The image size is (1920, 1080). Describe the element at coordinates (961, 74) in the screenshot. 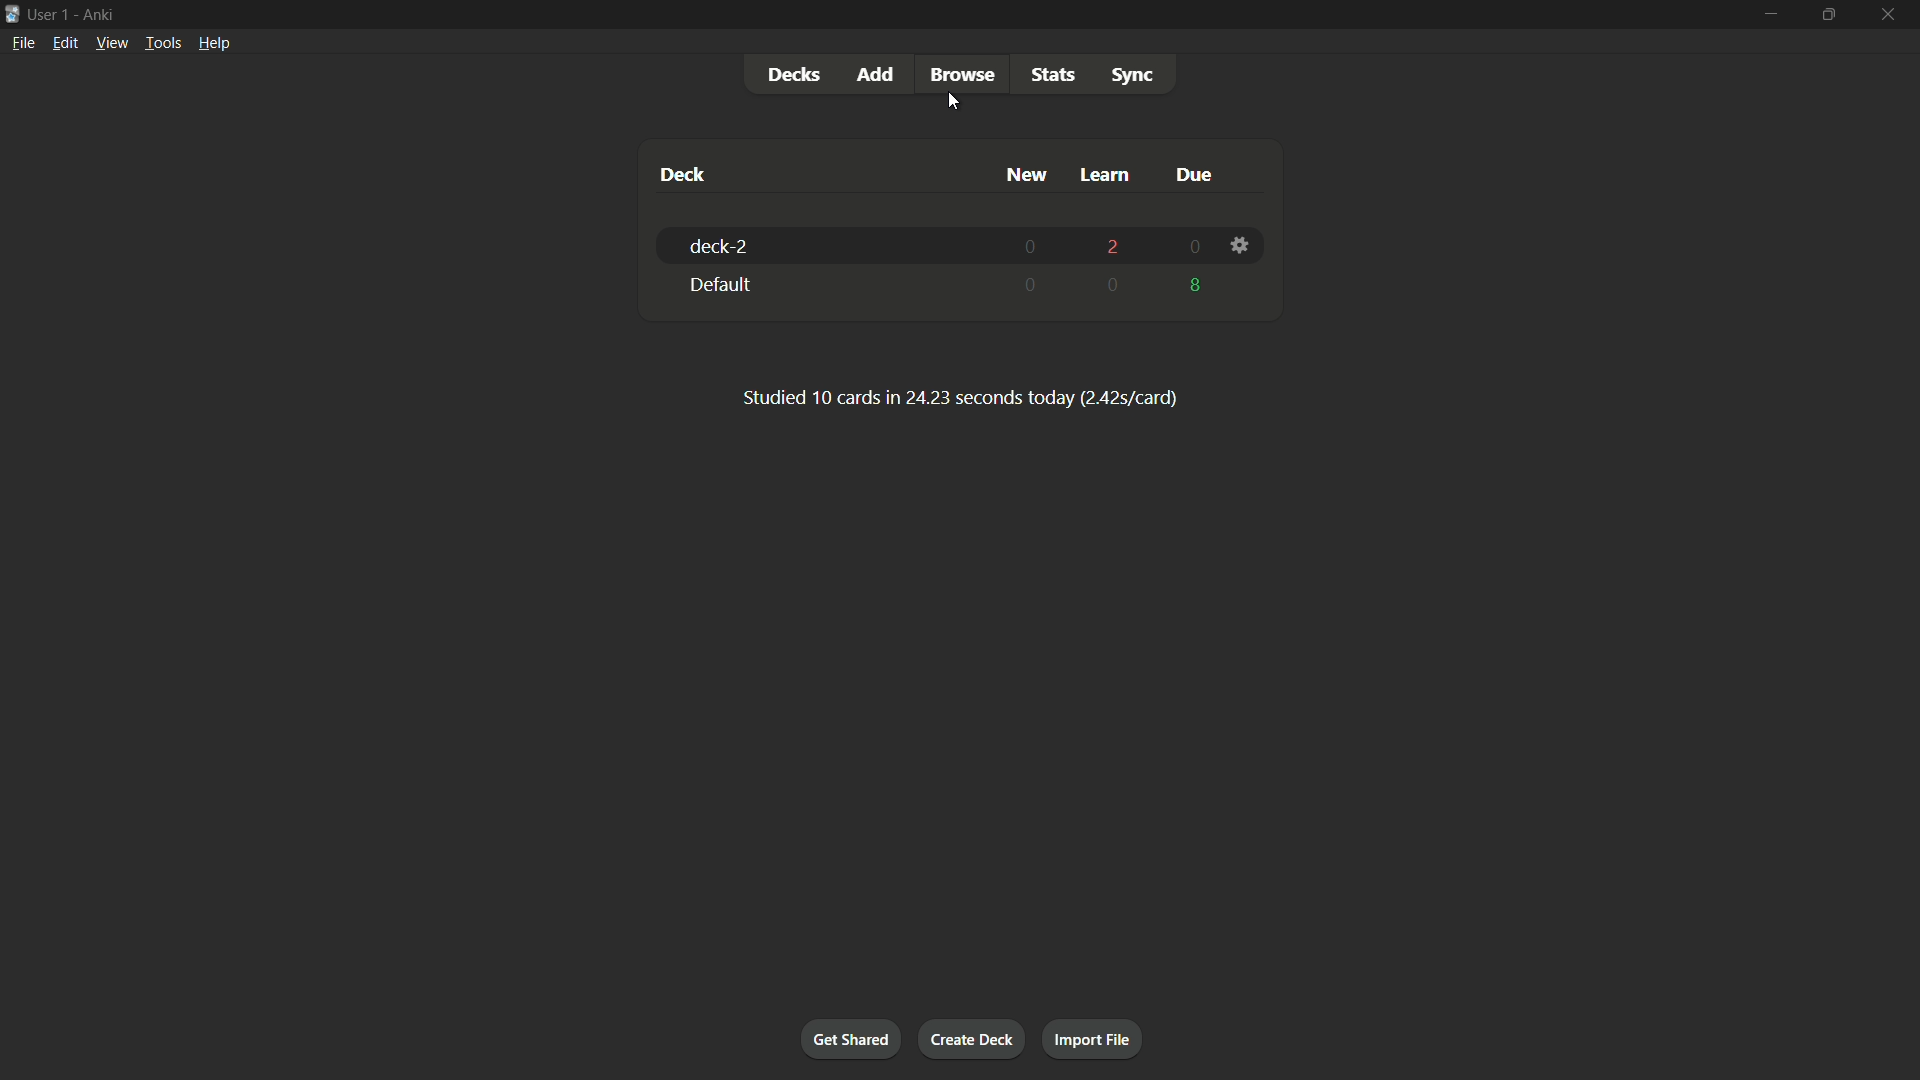

I see `Browse` at that location.